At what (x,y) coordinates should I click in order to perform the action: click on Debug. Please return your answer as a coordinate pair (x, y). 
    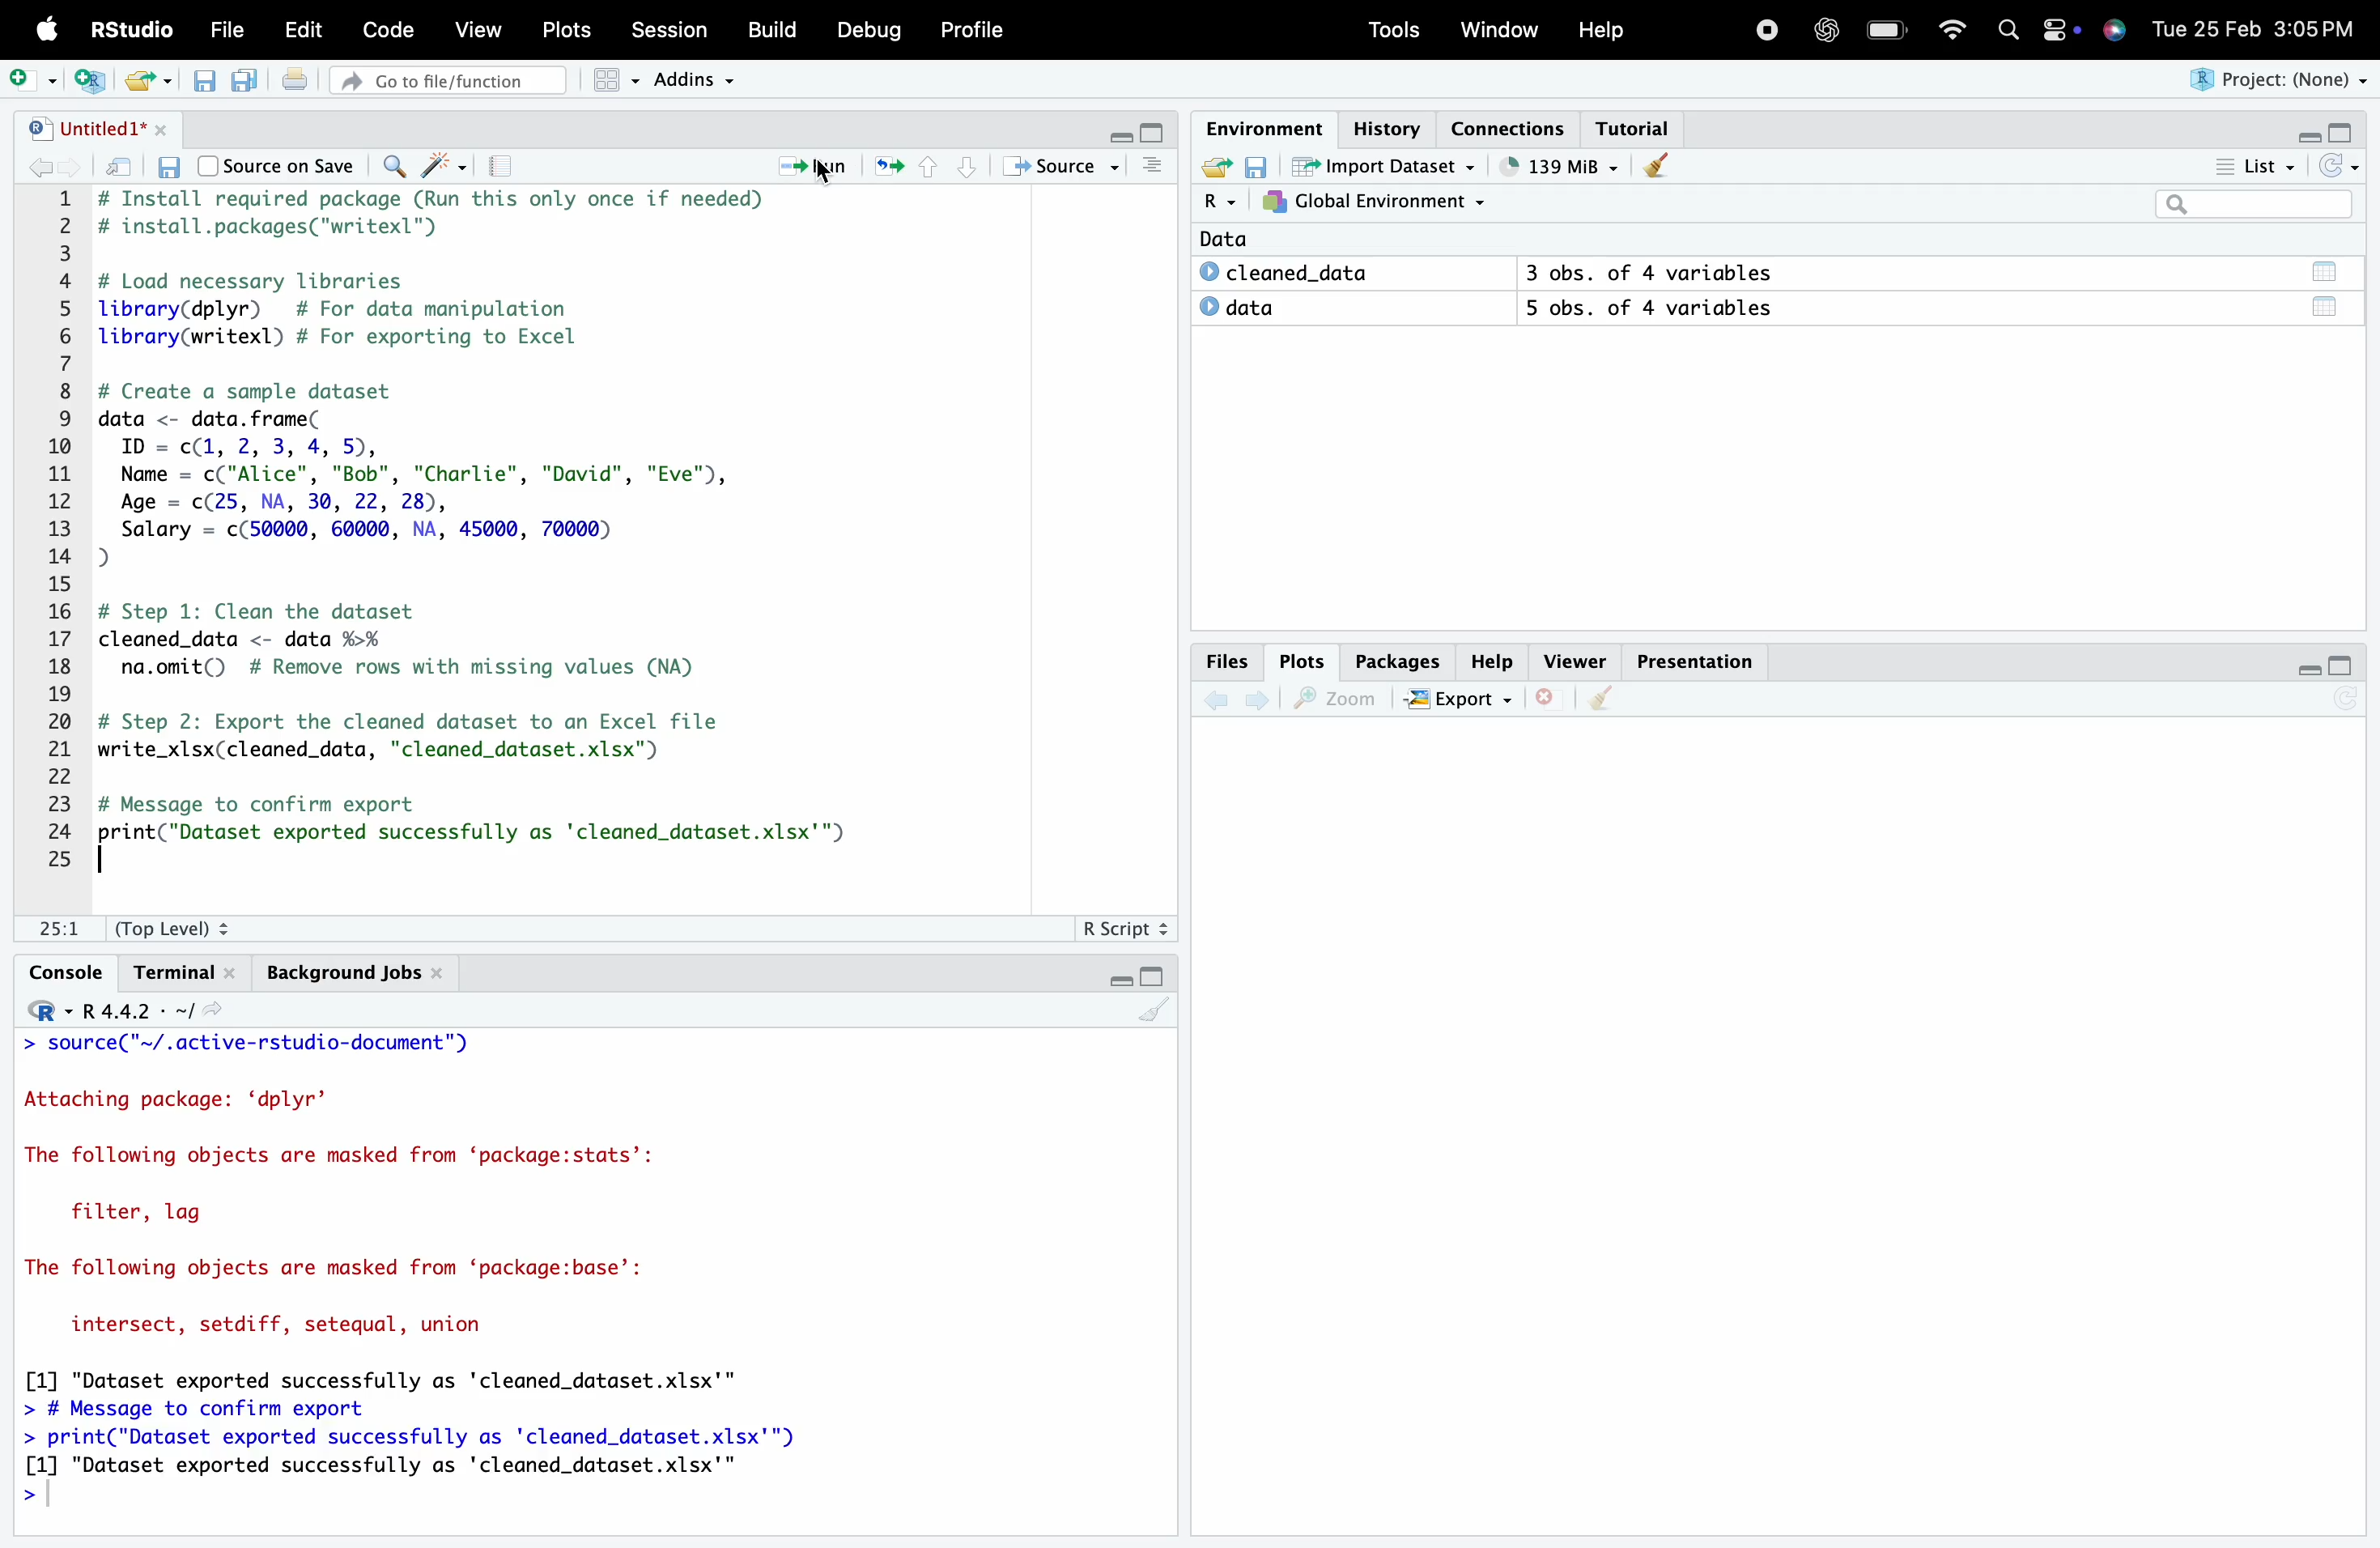
    Looking at the image, I should click on (865, 31).